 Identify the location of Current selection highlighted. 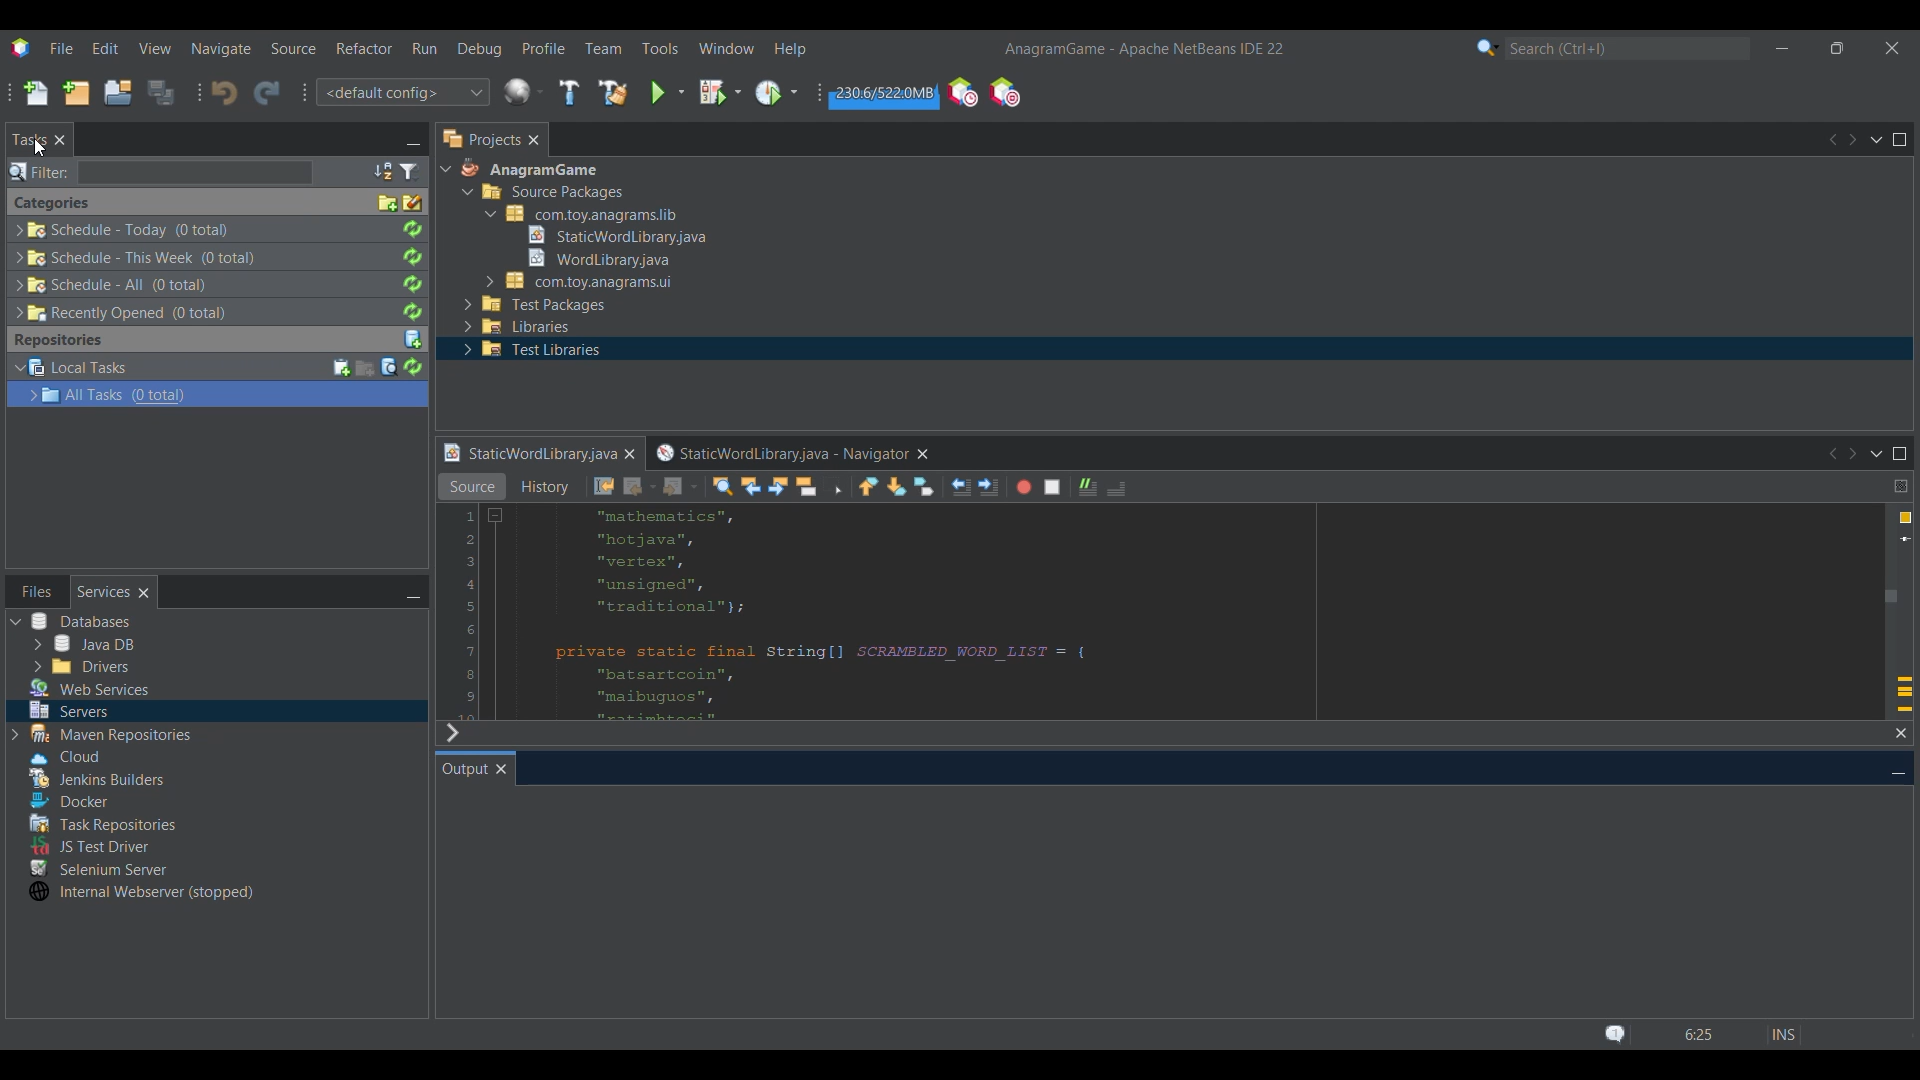
(310, 394).